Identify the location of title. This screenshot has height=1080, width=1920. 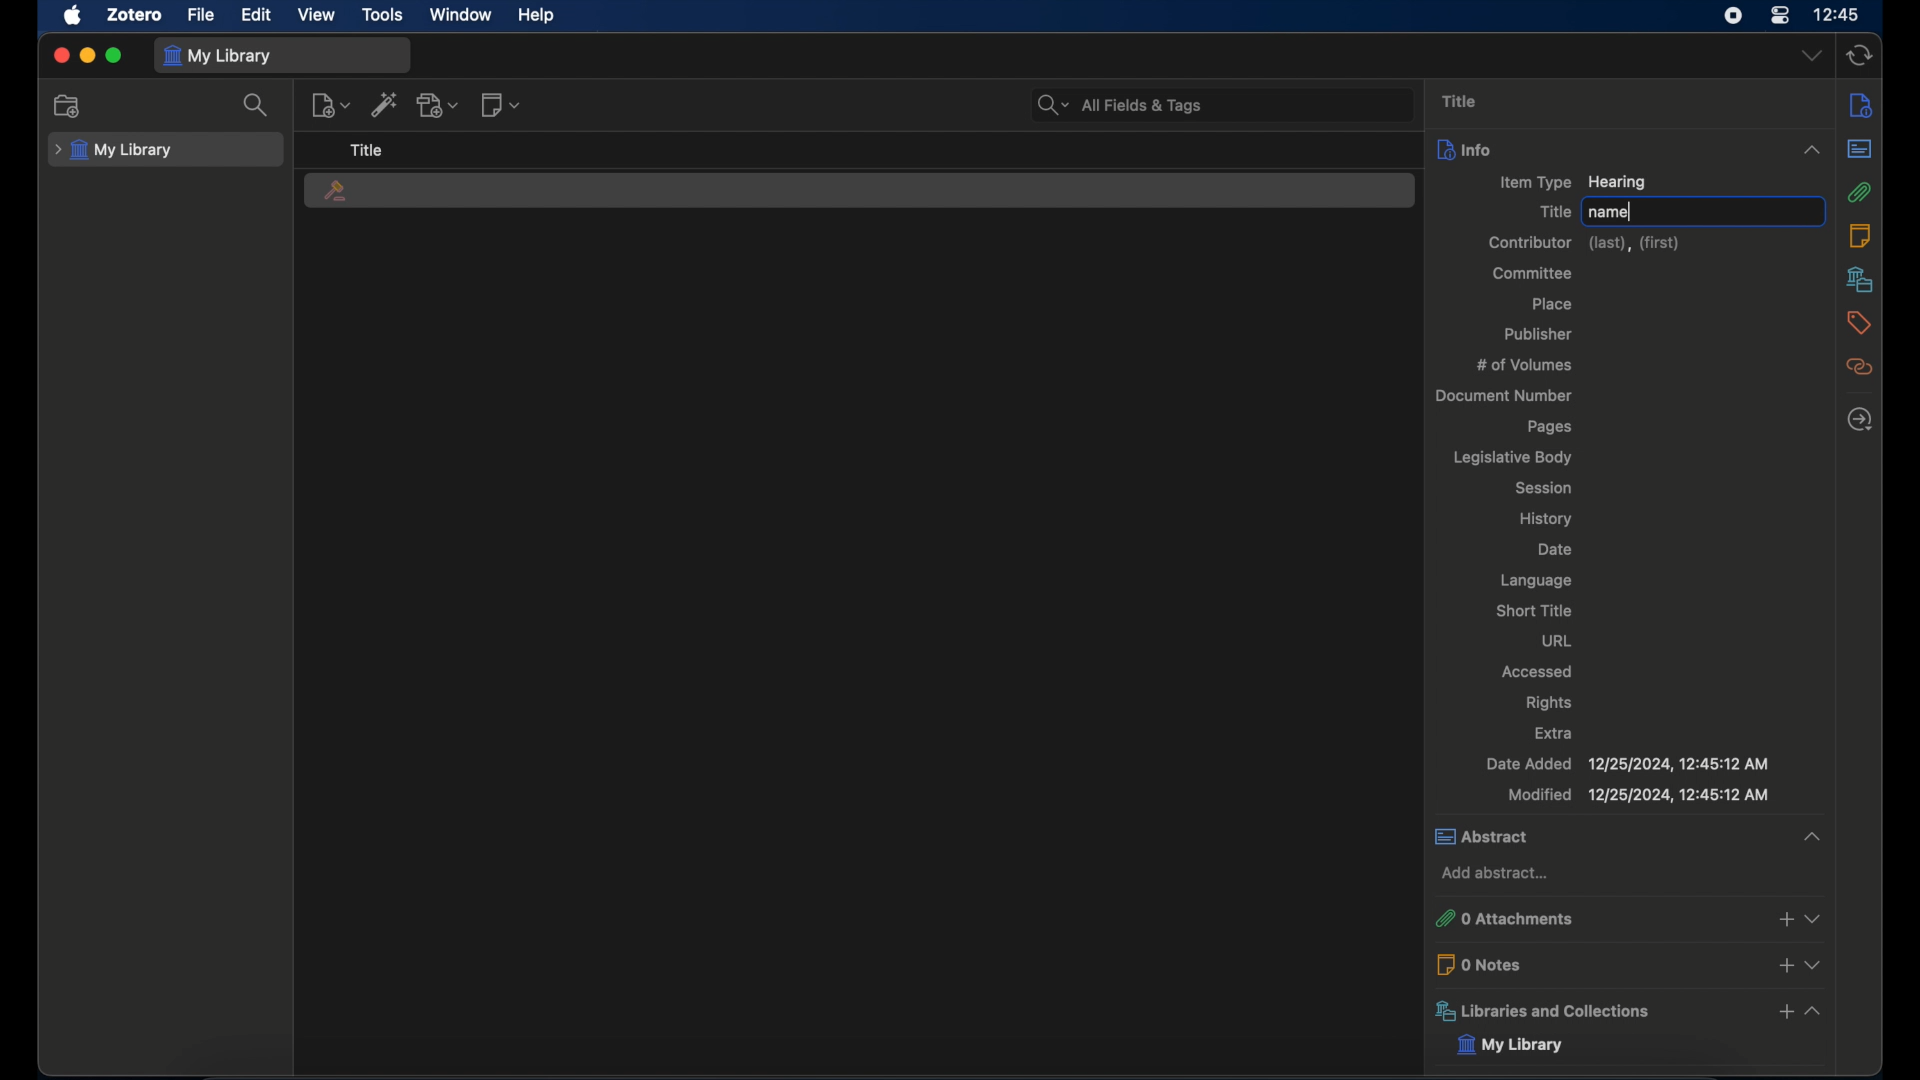
(367, 149).